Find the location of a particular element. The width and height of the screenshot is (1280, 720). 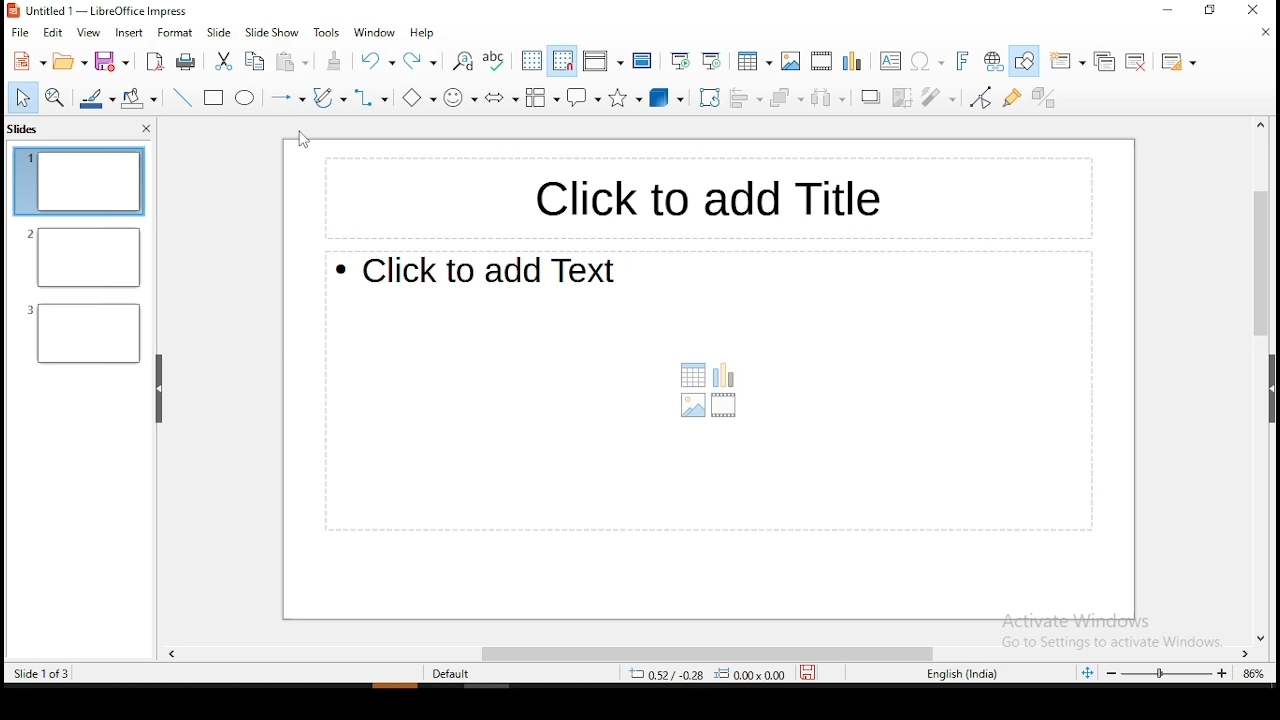

display grid is located at coordinates (532, 62).